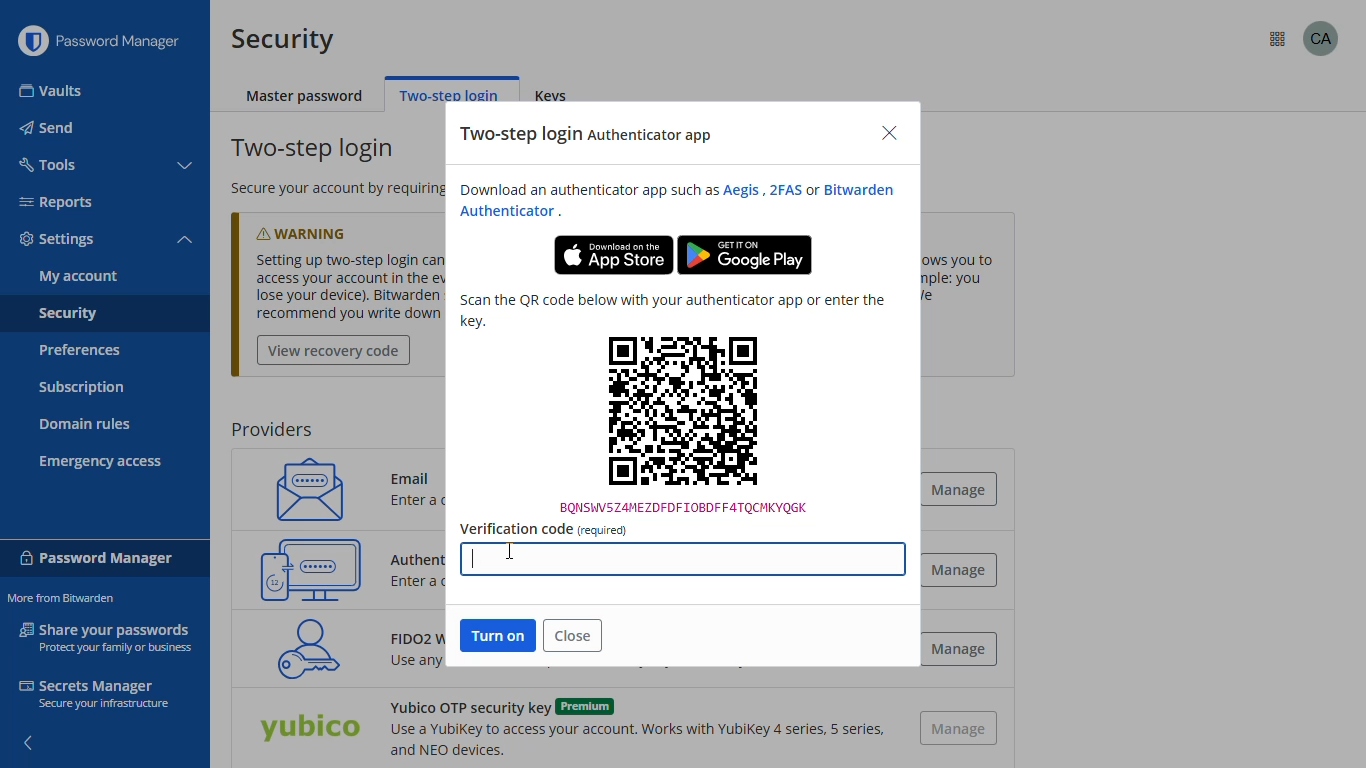 The image size is (1366, 768). I want to click on send, so click(49, 128).